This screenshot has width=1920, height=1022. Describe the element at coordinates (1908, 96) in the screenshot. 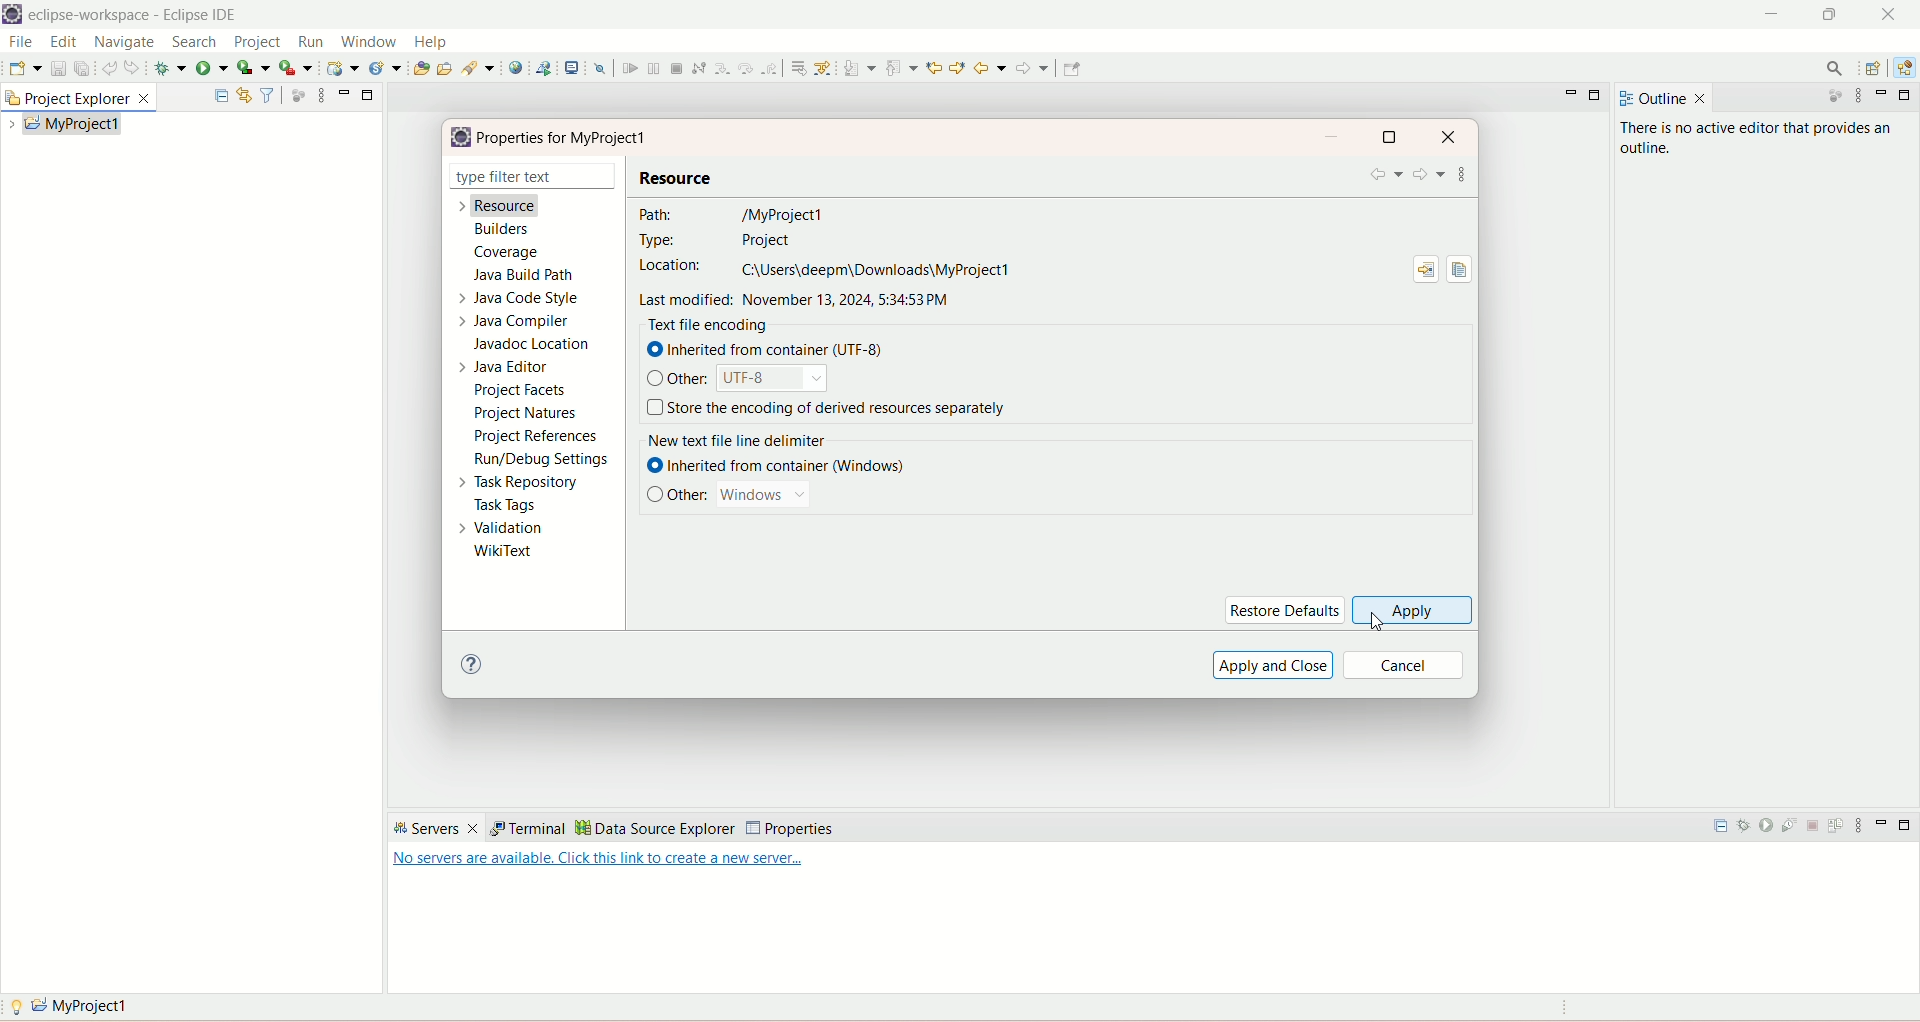

I see `maximize` at that location.